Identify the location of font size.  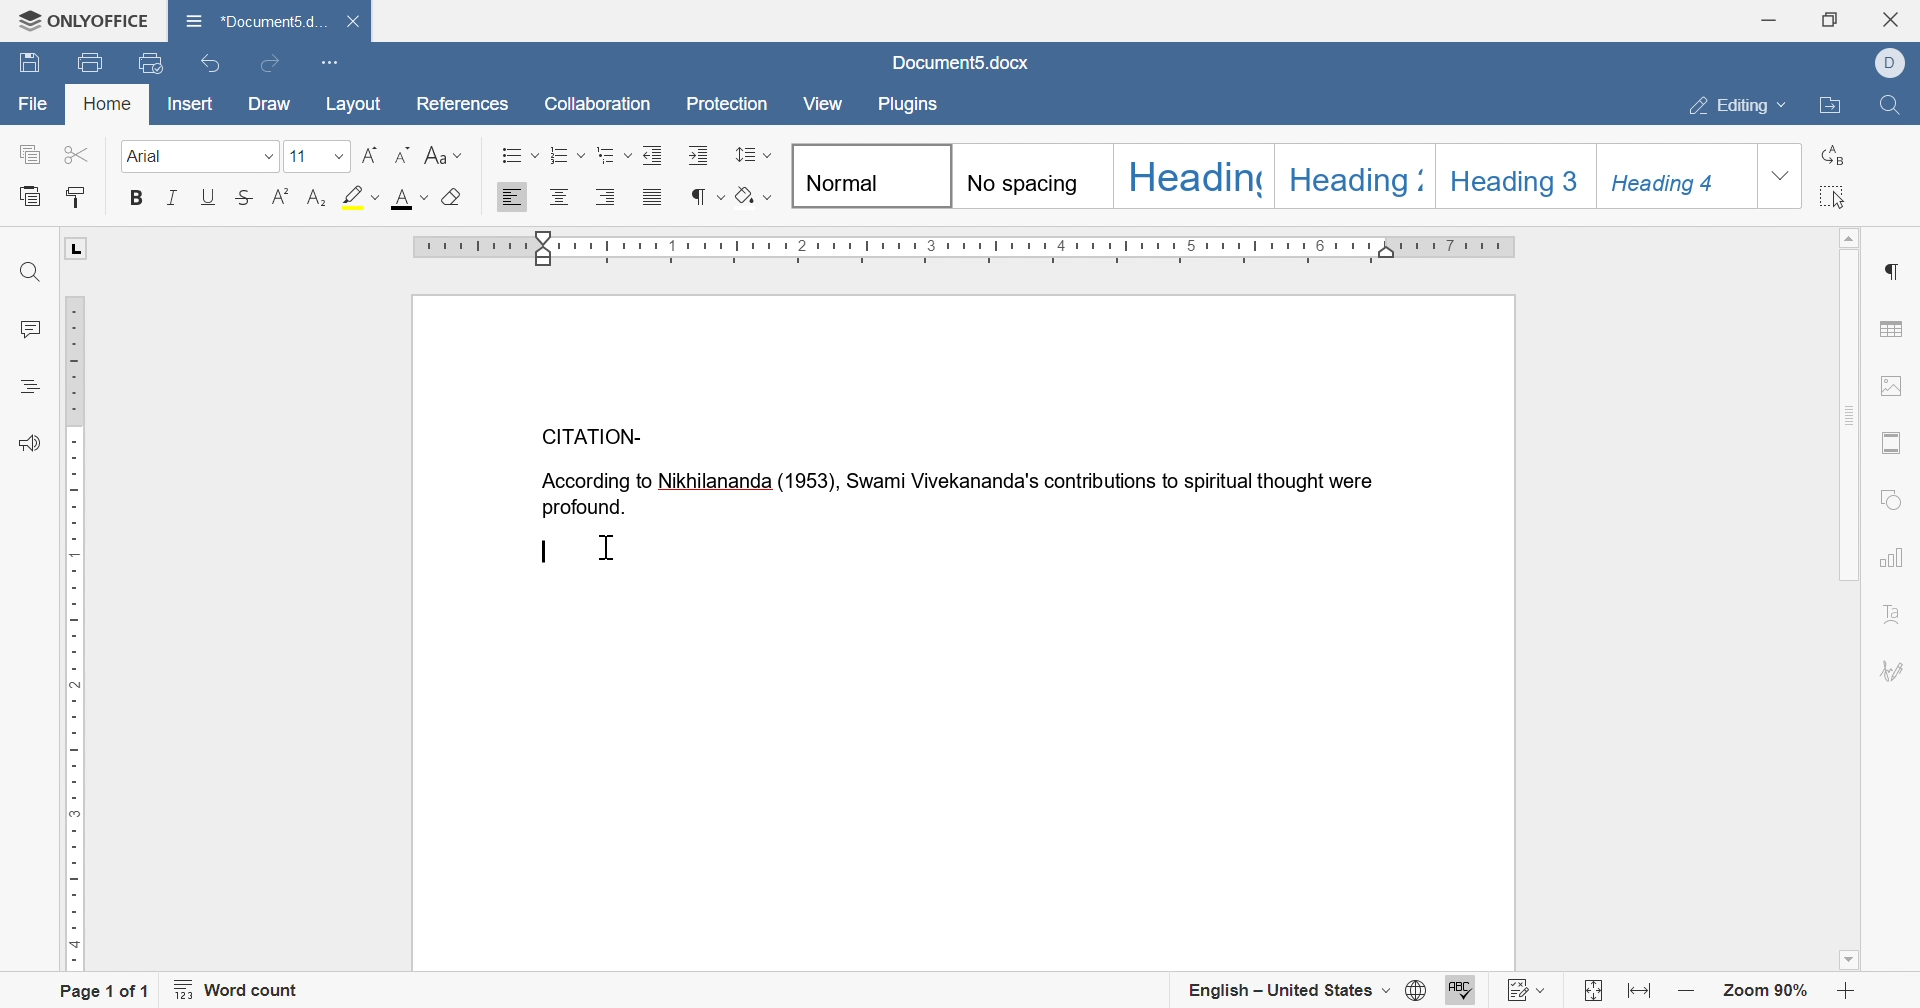
(318, 157).